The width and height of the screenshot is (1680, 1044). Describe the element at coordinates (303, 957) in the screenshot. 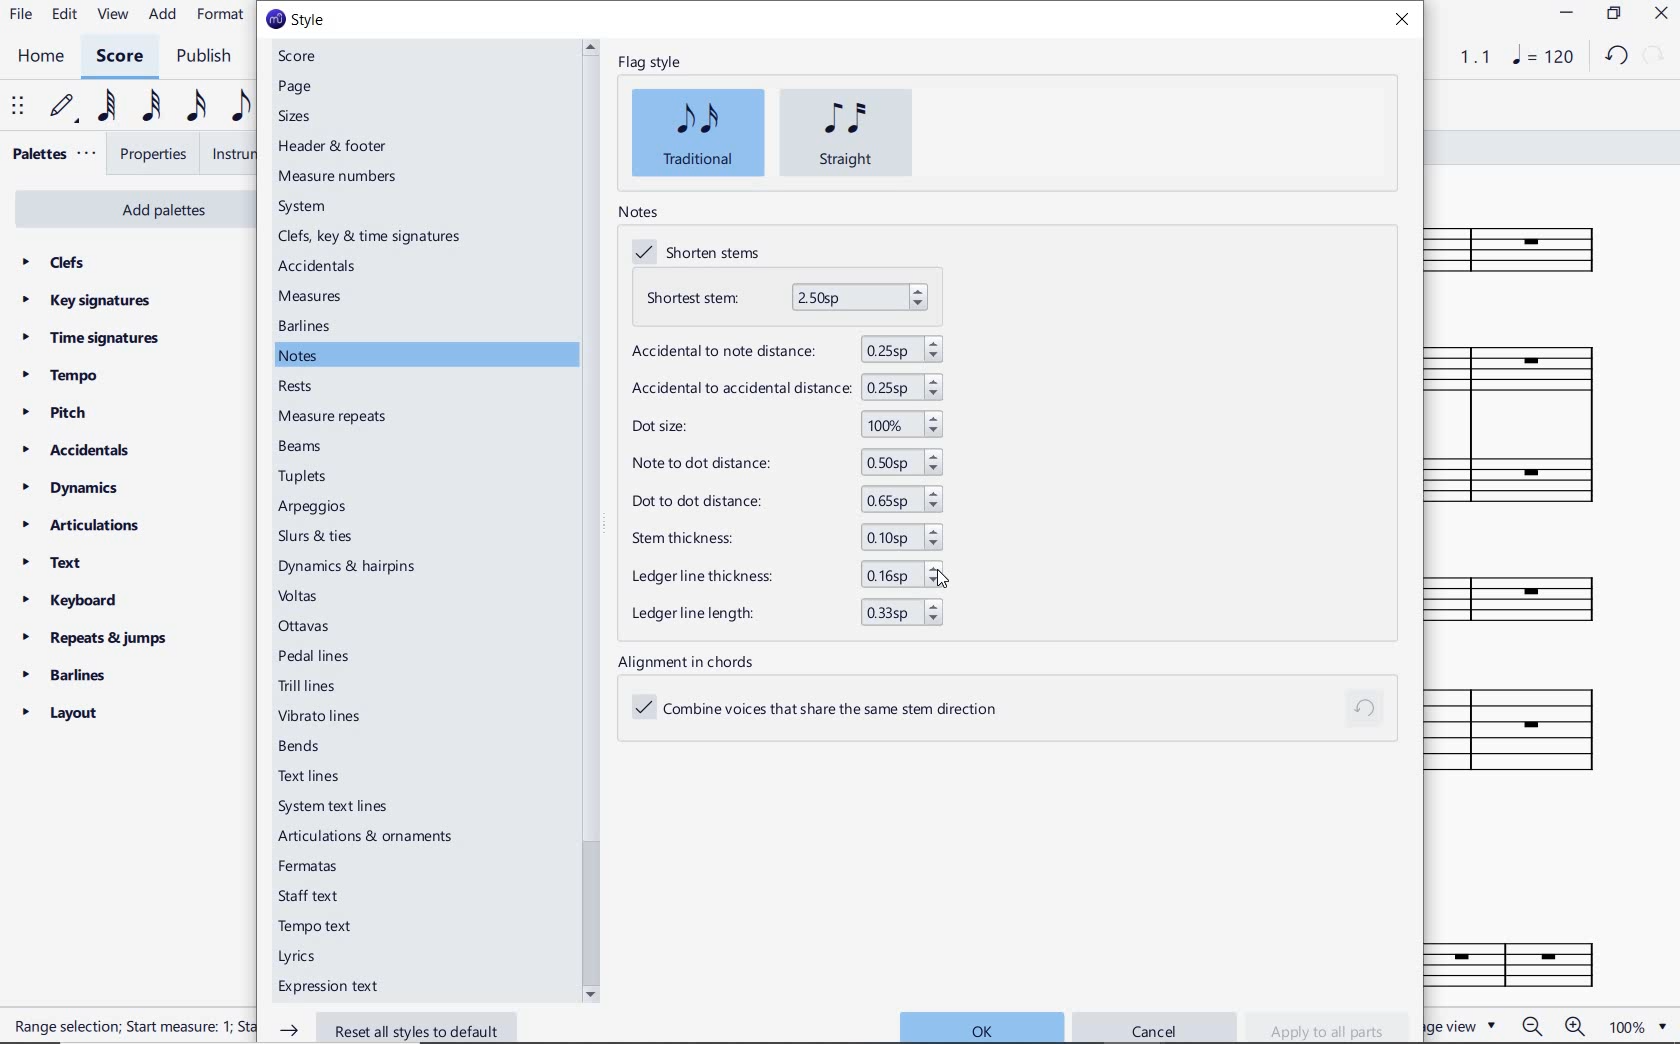

I see `lyrics` at that location.